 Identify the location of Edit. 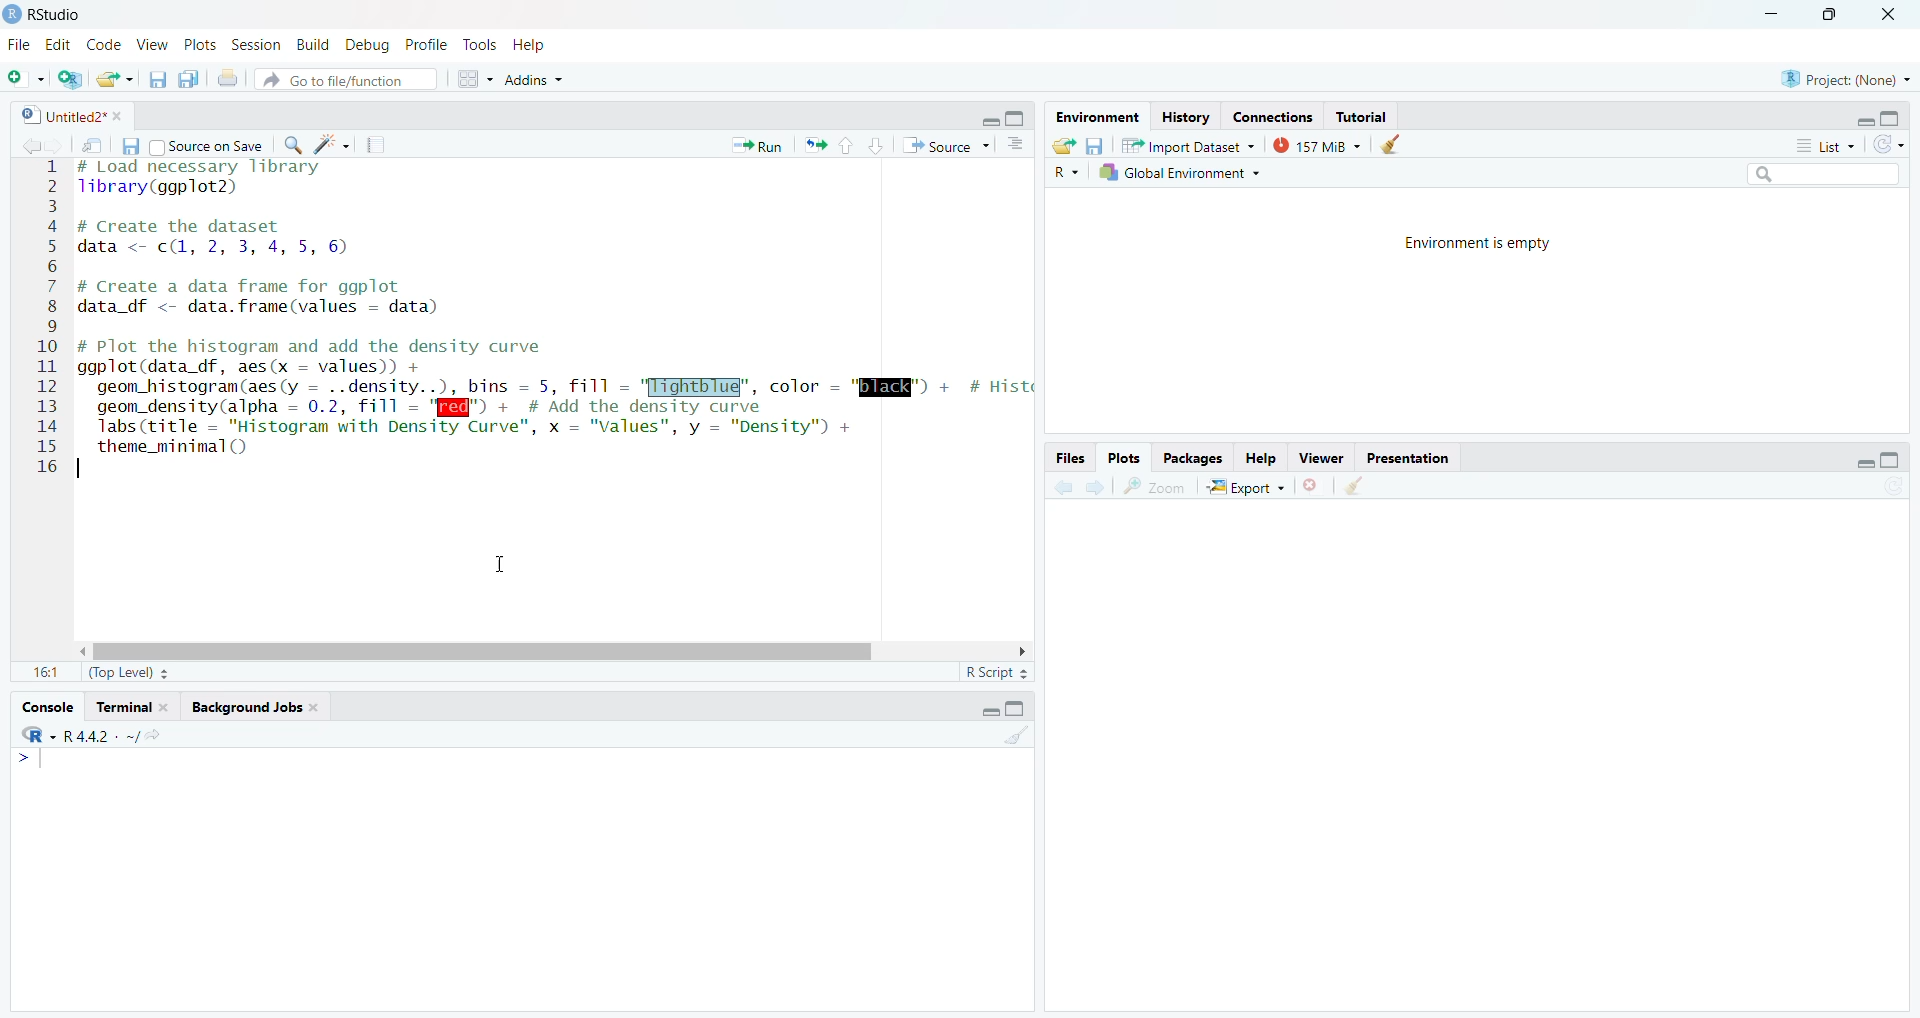
(58, 43).